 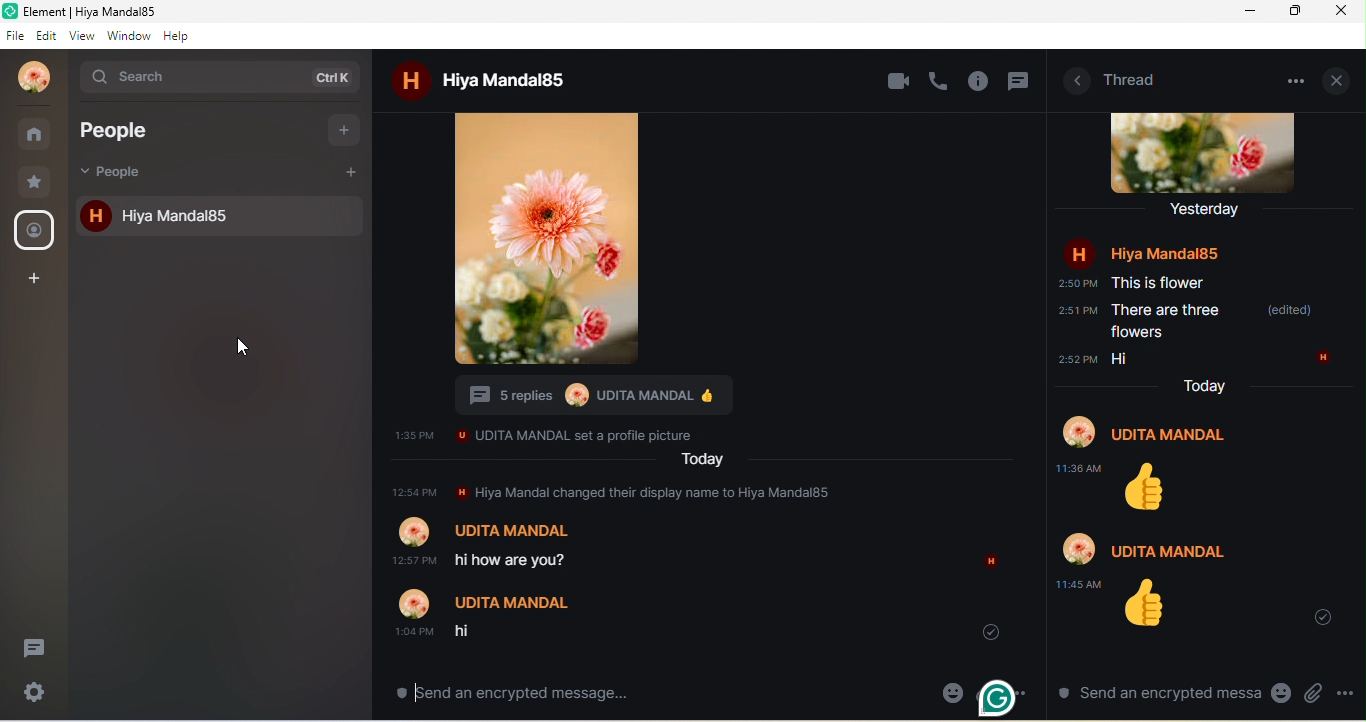 What do you see at coordinates (646, 395) in the screenshot?
I see `Udita Mandal` at bounding box center [646, 395].